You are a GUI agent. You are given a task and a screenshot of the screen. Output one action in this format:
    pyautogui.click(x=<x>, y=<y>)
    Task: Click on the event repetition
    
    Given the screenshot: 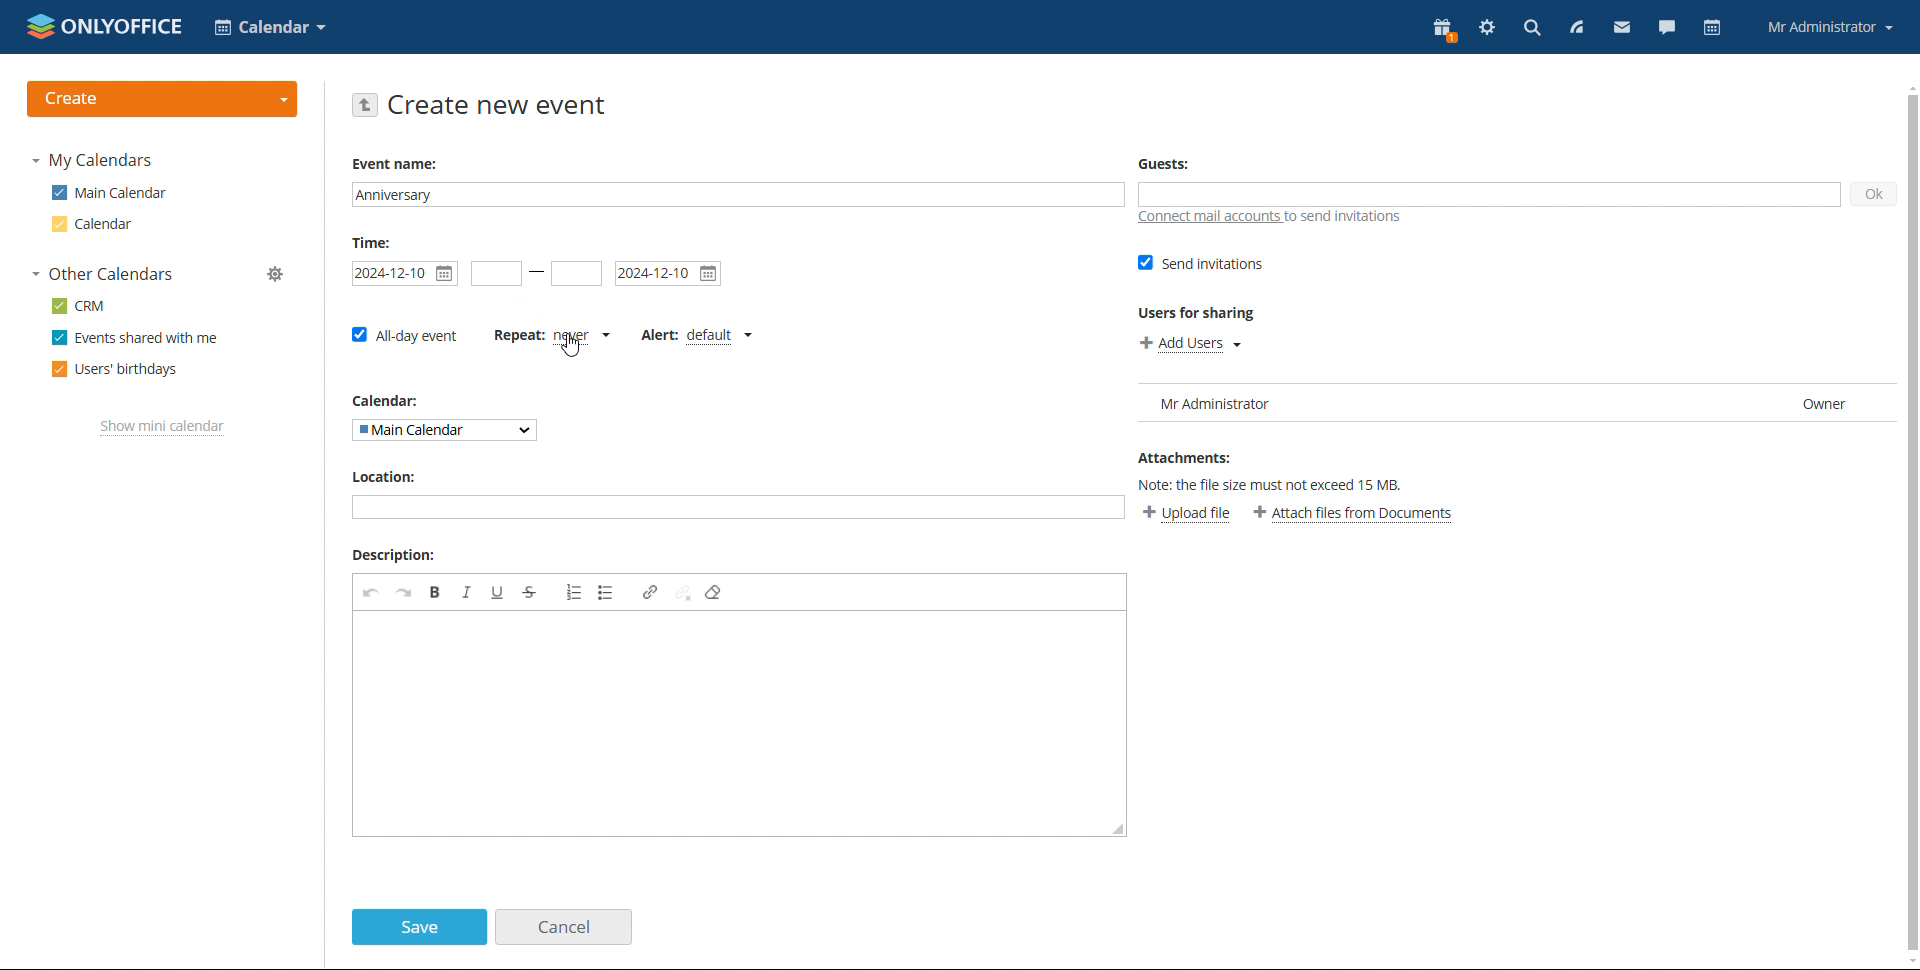 What is the action you would take?
    pyautogui.click(x=551, y=335)
    